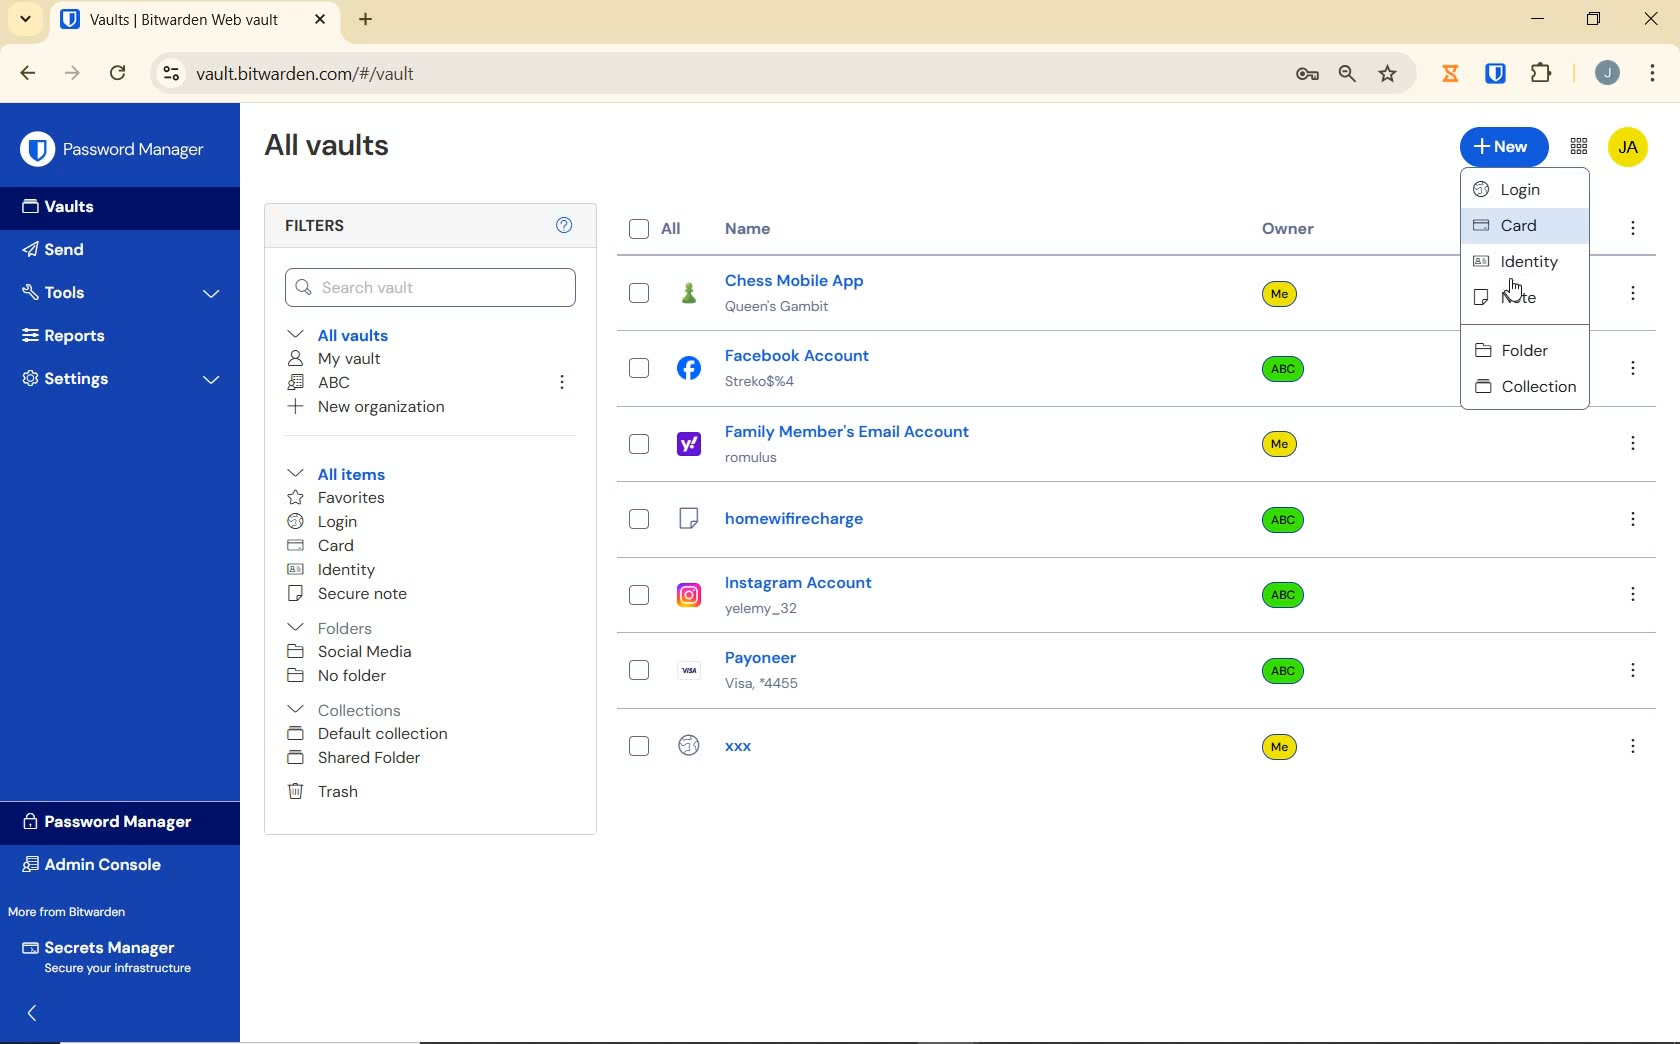  I want to click on All items, so click(351, 474).